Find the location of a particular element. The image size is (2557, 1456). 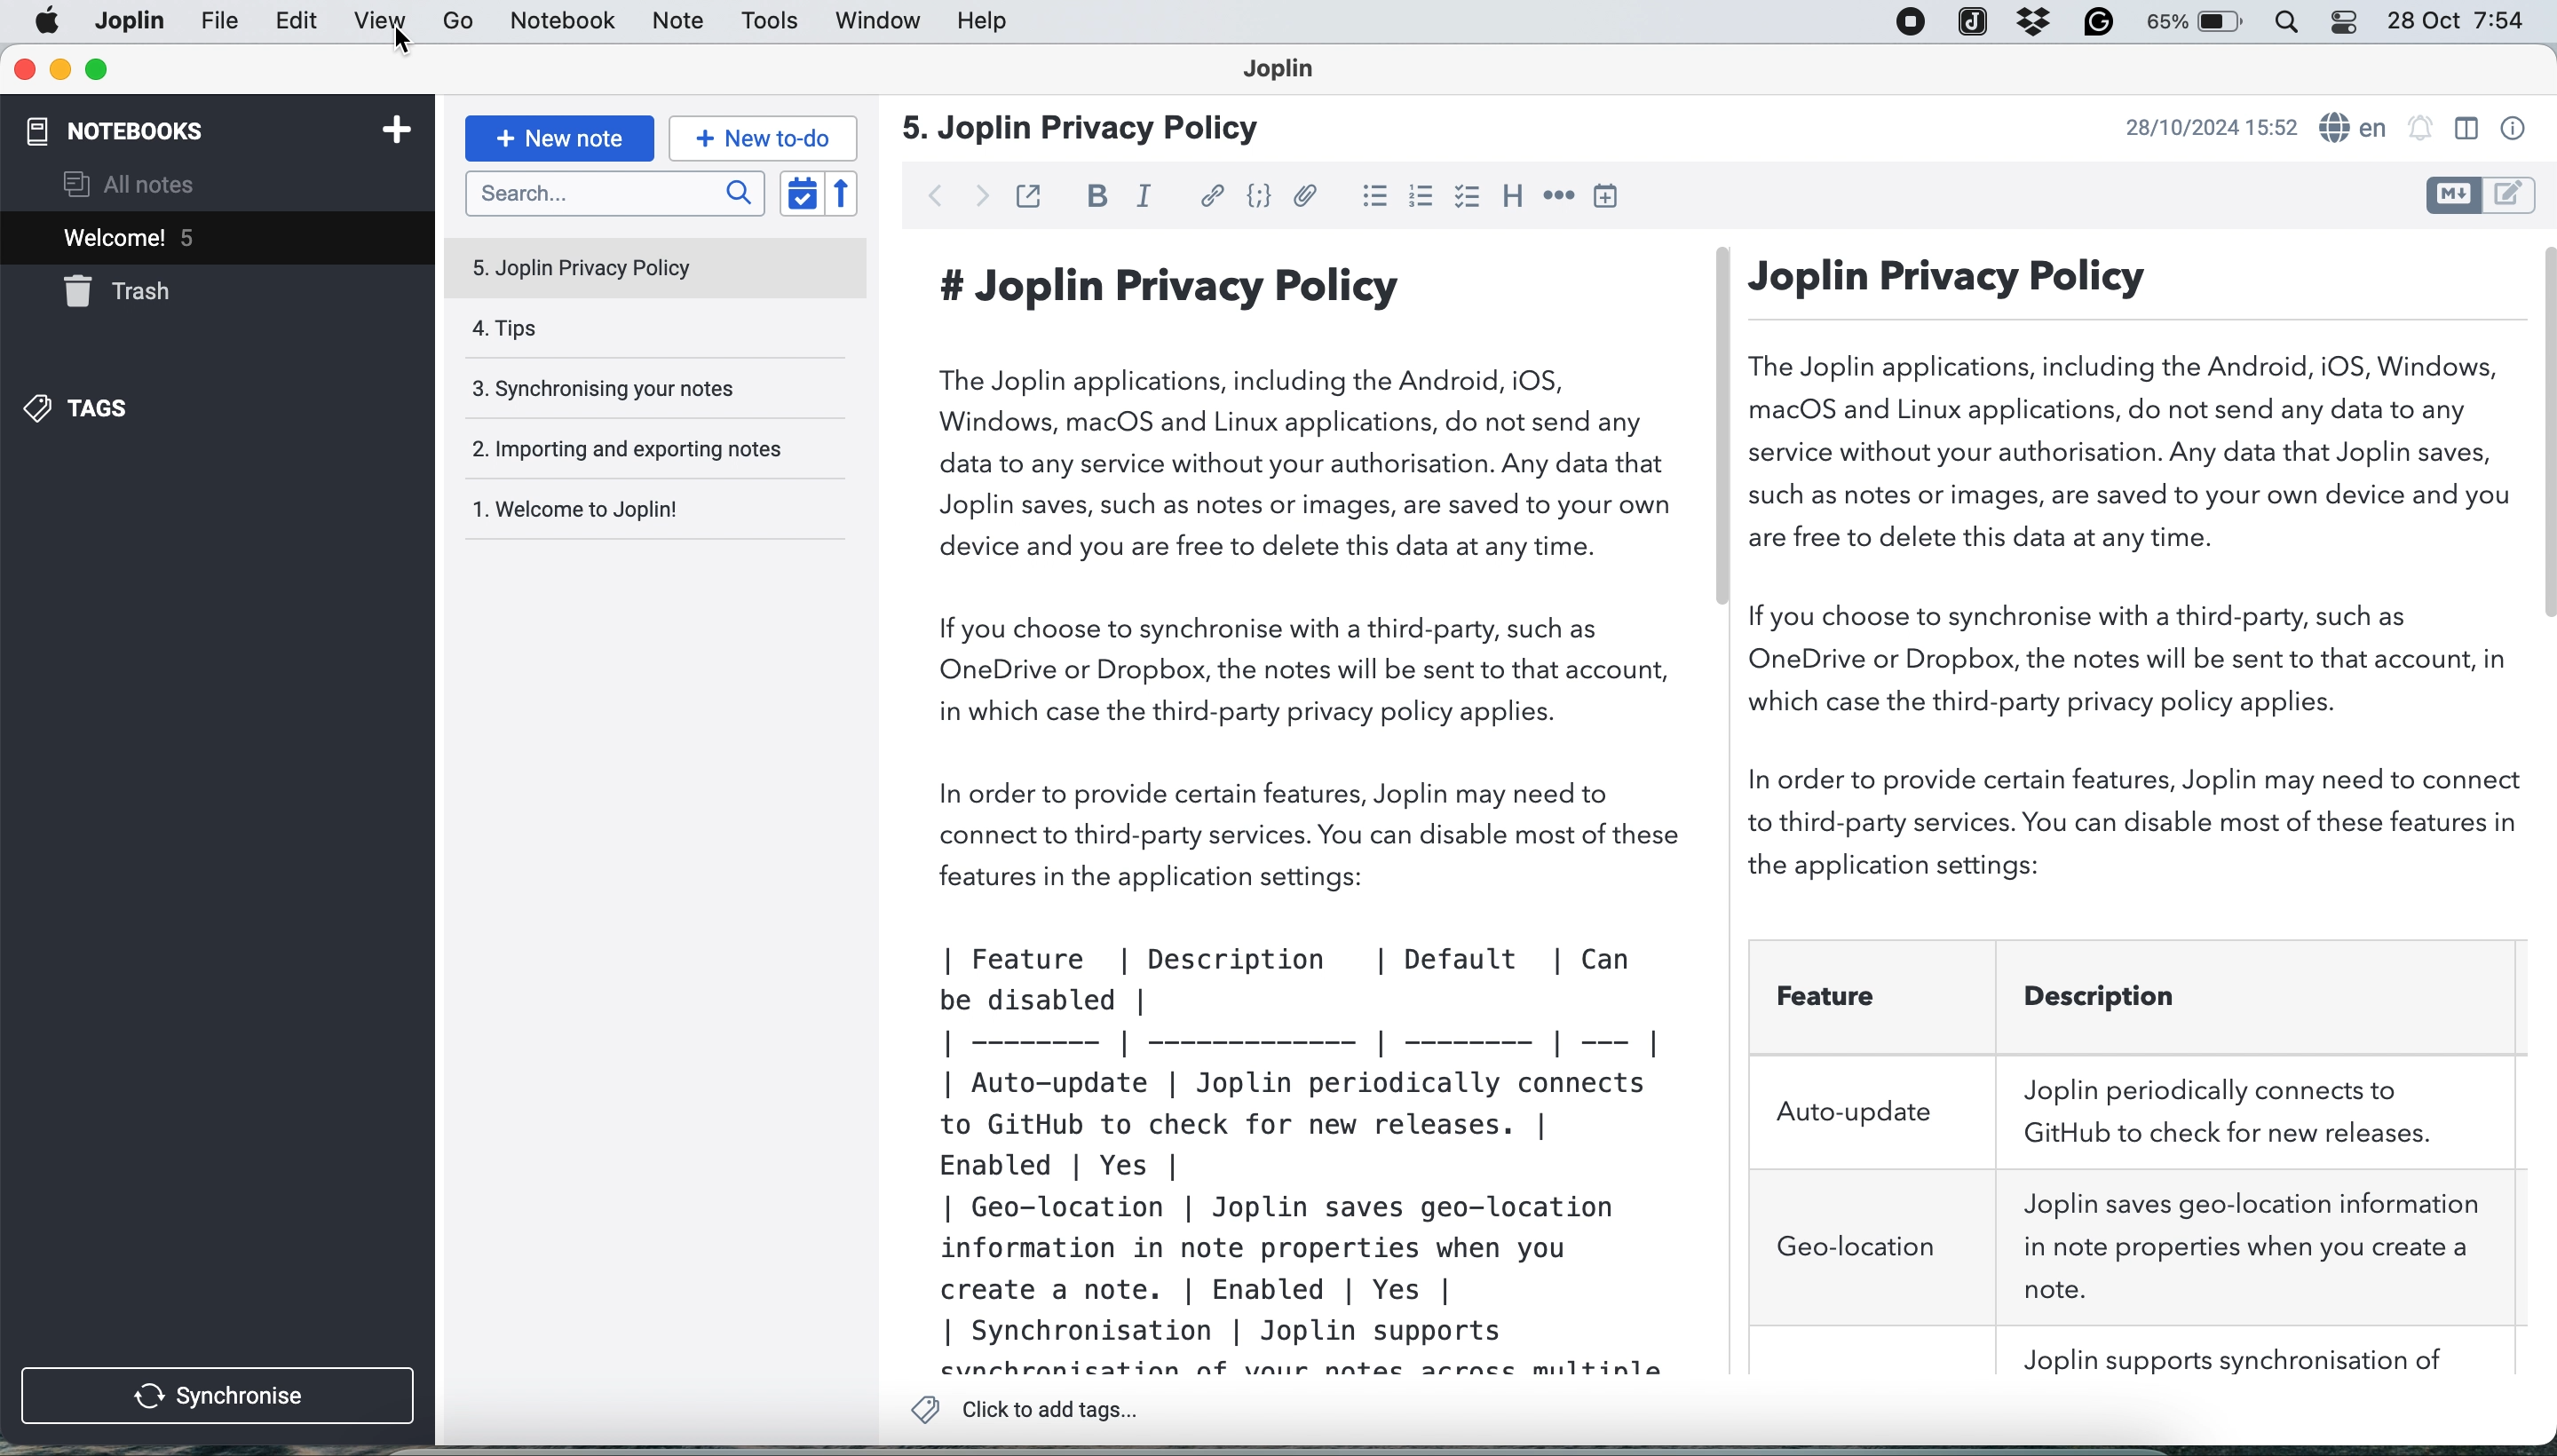

2. Importing and exporting notes is located at coordinates (645, 453).